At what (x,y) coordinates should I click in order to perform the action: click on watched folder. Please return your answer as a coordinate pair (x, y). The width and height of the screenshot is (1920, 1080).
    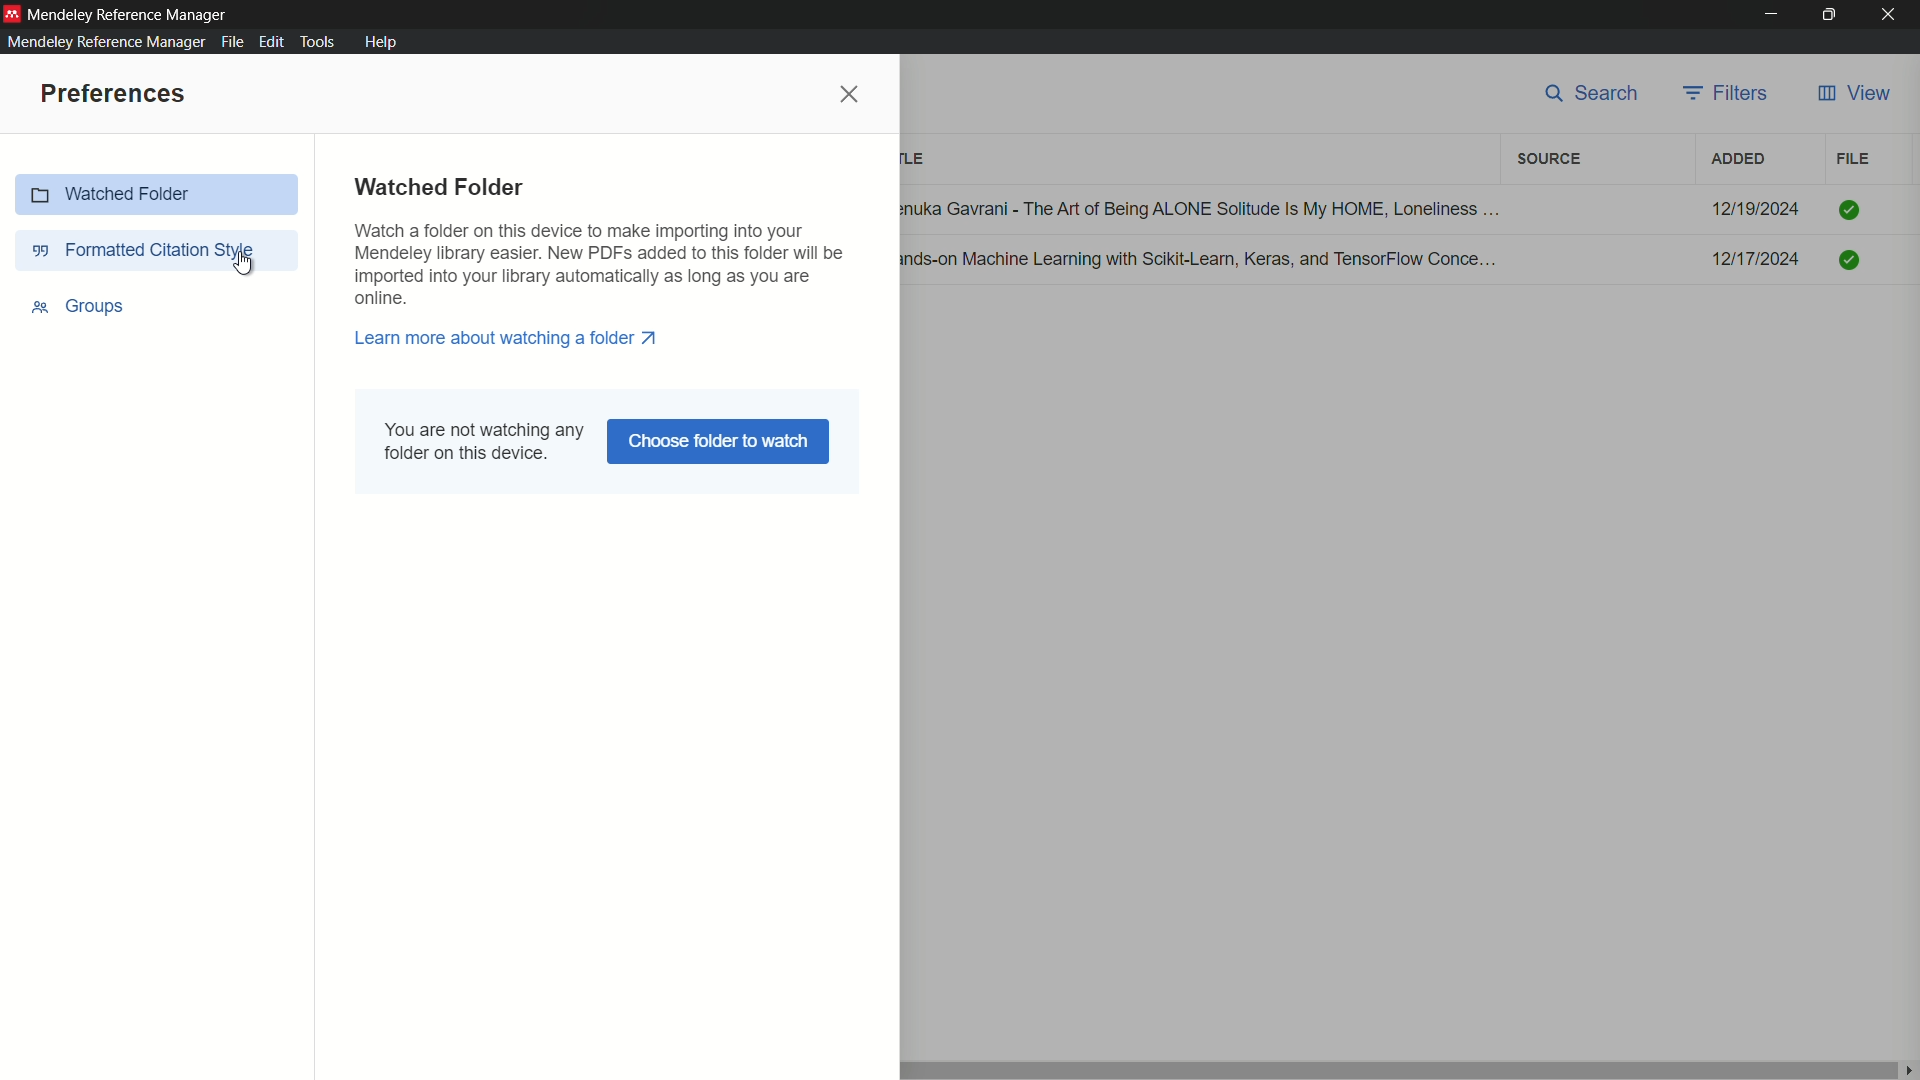
    Looking at the image, I should click on (444, 187).